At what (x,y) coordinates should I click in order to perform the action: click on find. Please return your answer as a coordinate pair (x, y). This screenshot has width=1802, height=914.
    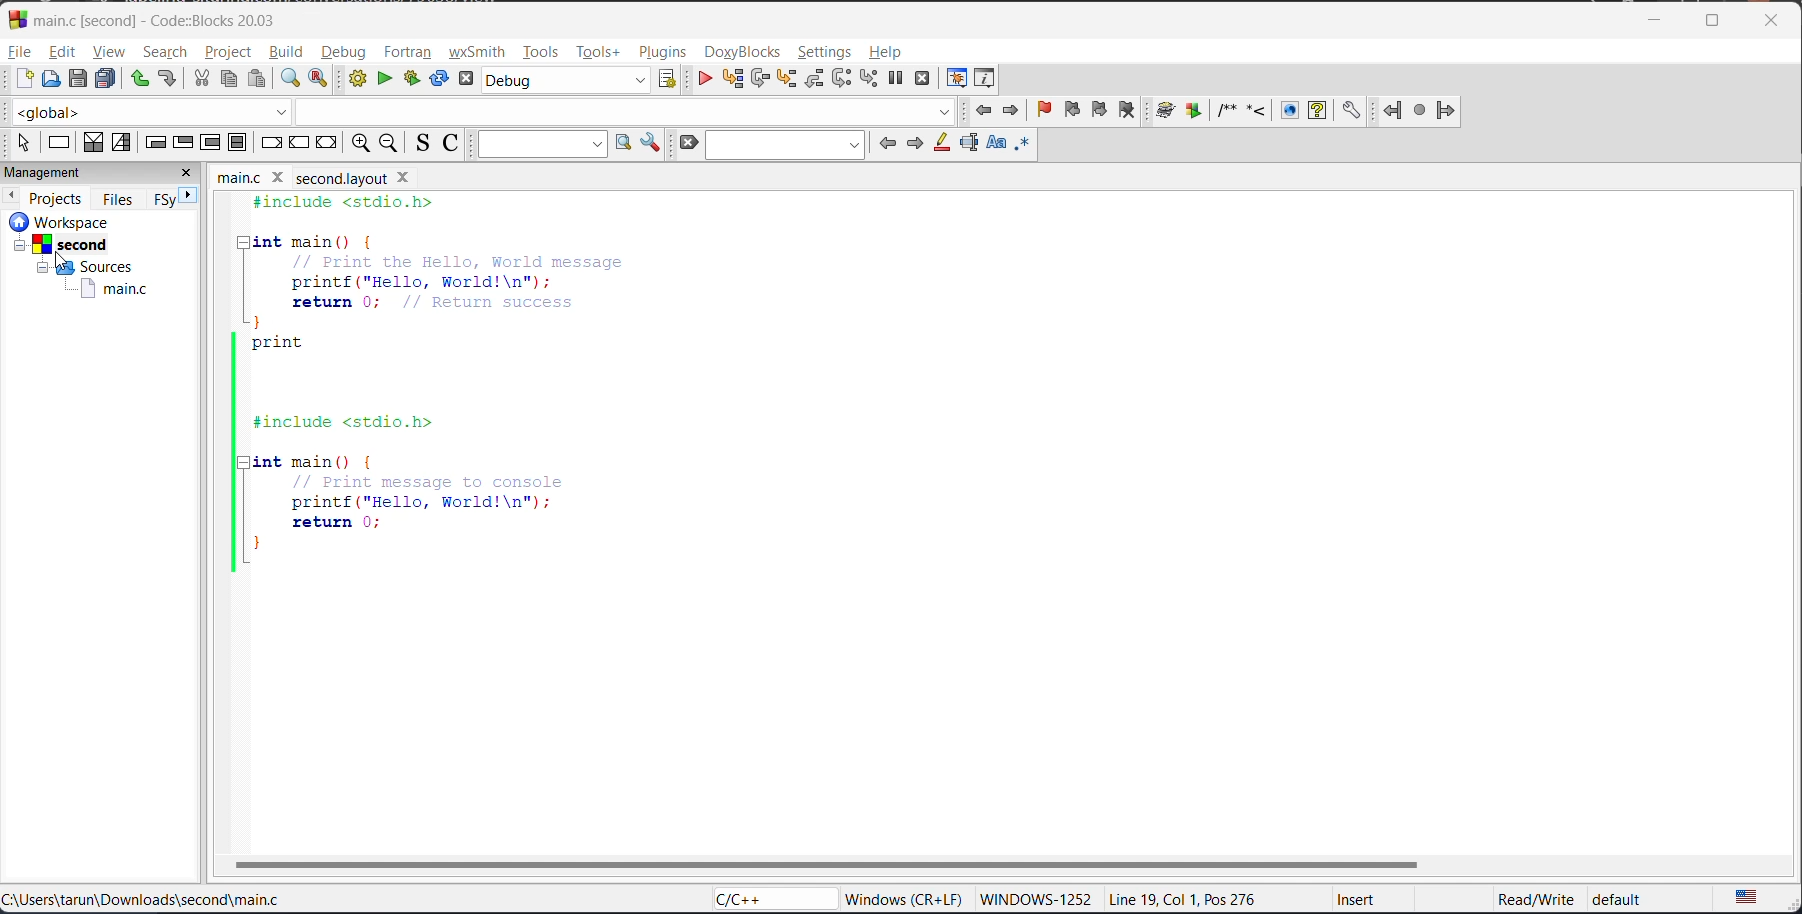
    Looking at the image, I should click on (284, 78).